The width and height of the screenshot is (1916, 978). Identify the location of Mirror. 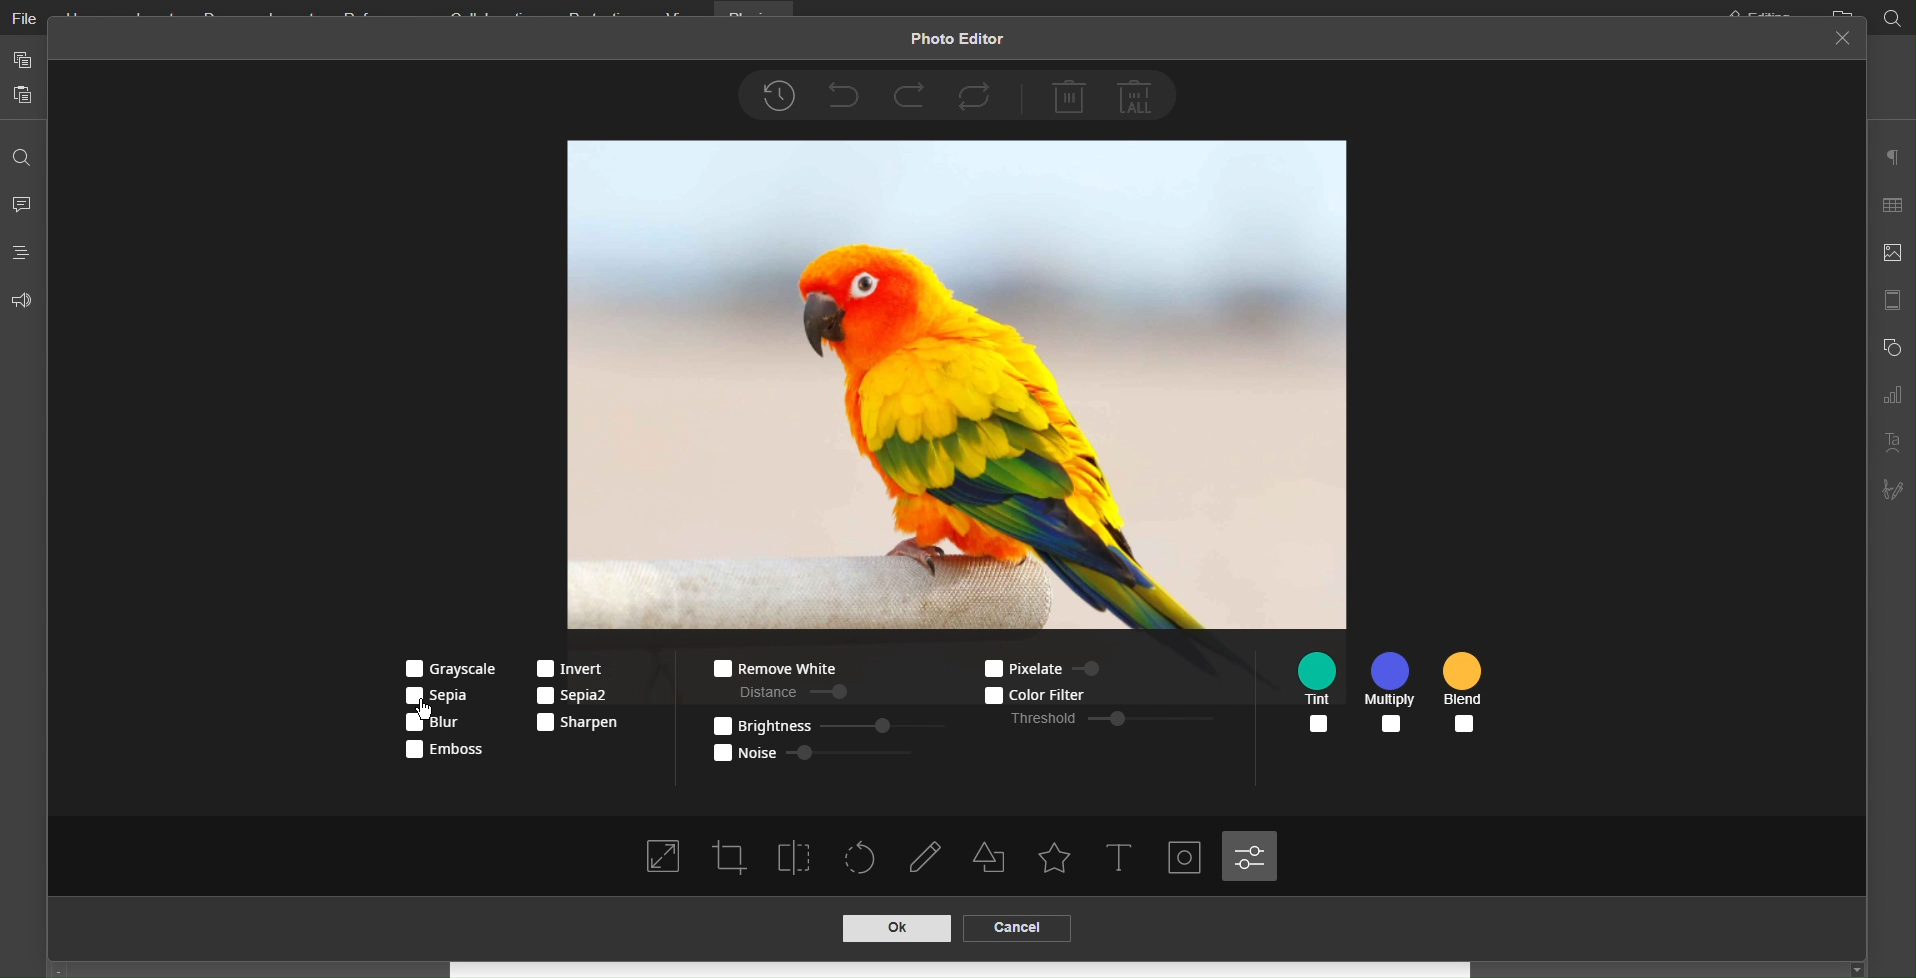
(796, 856).